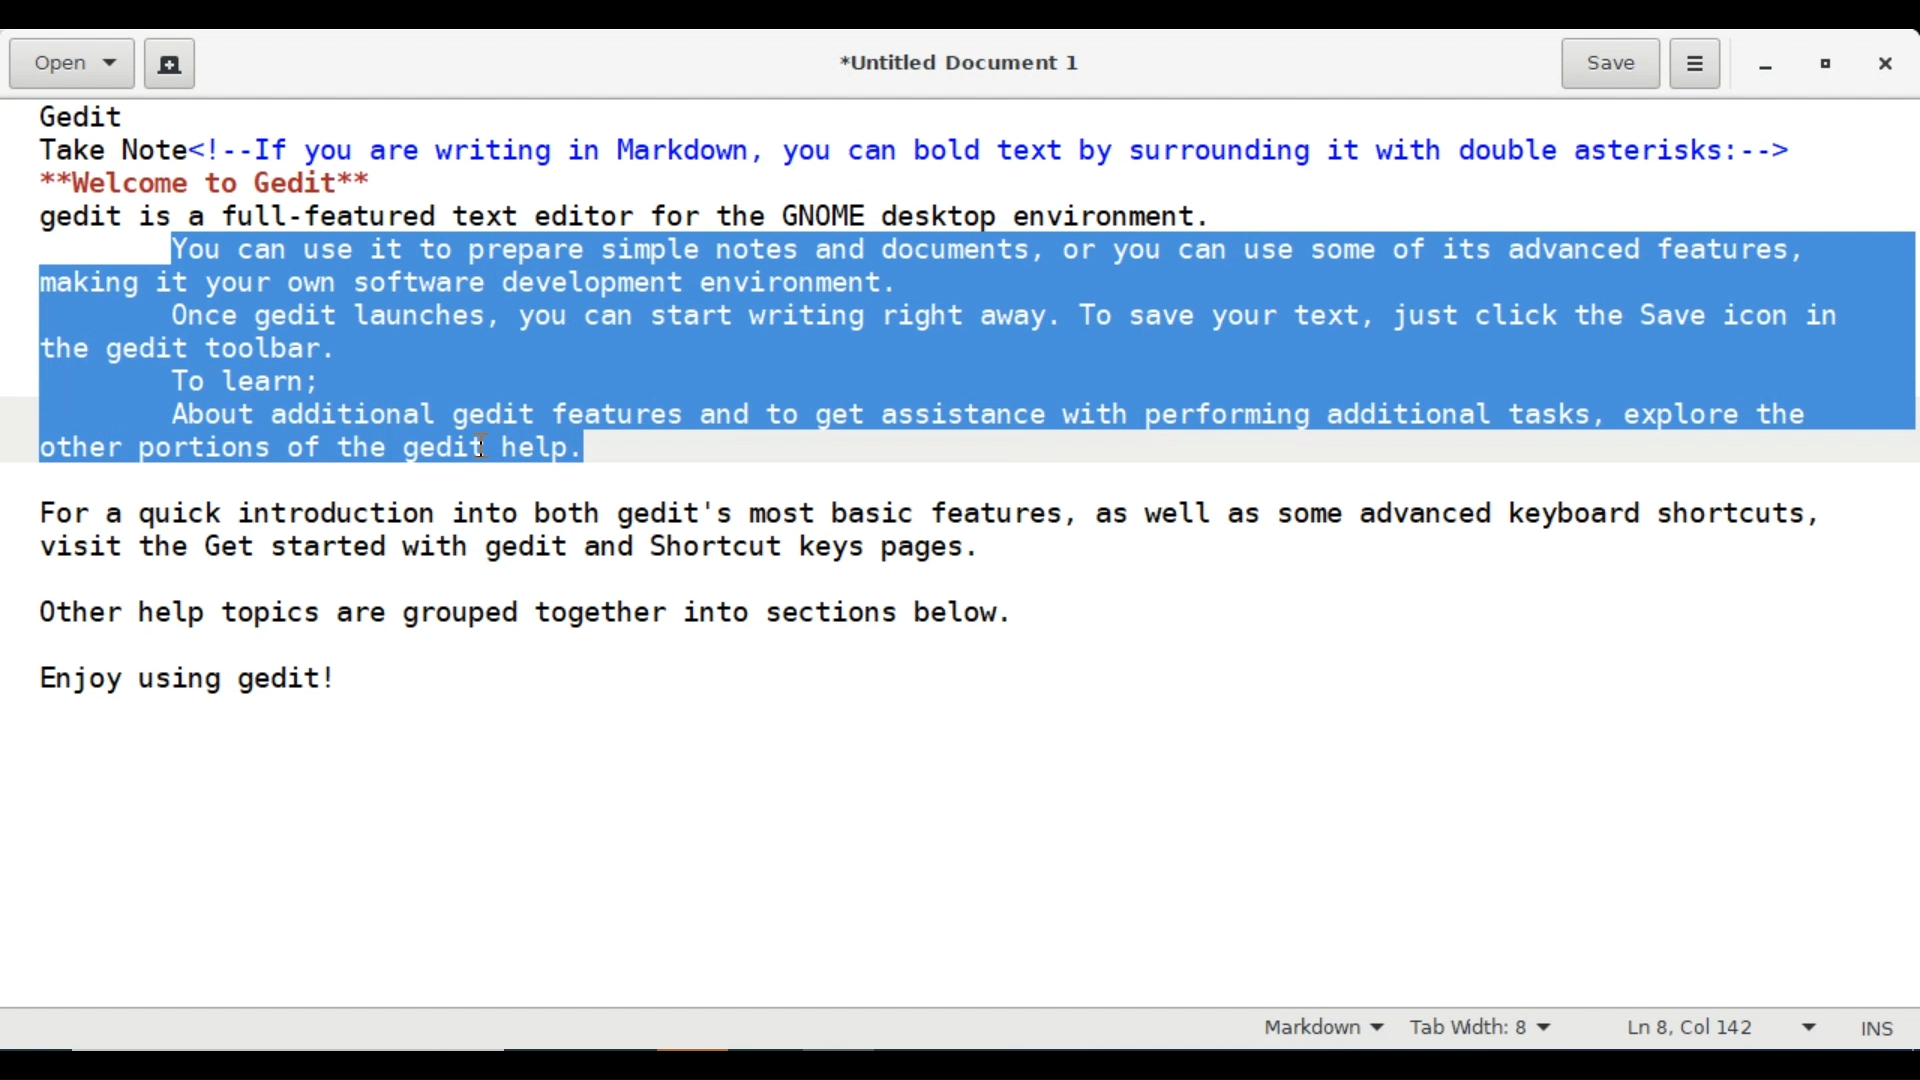 Image resolution: width=1920 pixels, height=1080 pixels. Describe the element at coordinates (1881, 1025) in the screenshot. I see `Insert Mode` at that location.